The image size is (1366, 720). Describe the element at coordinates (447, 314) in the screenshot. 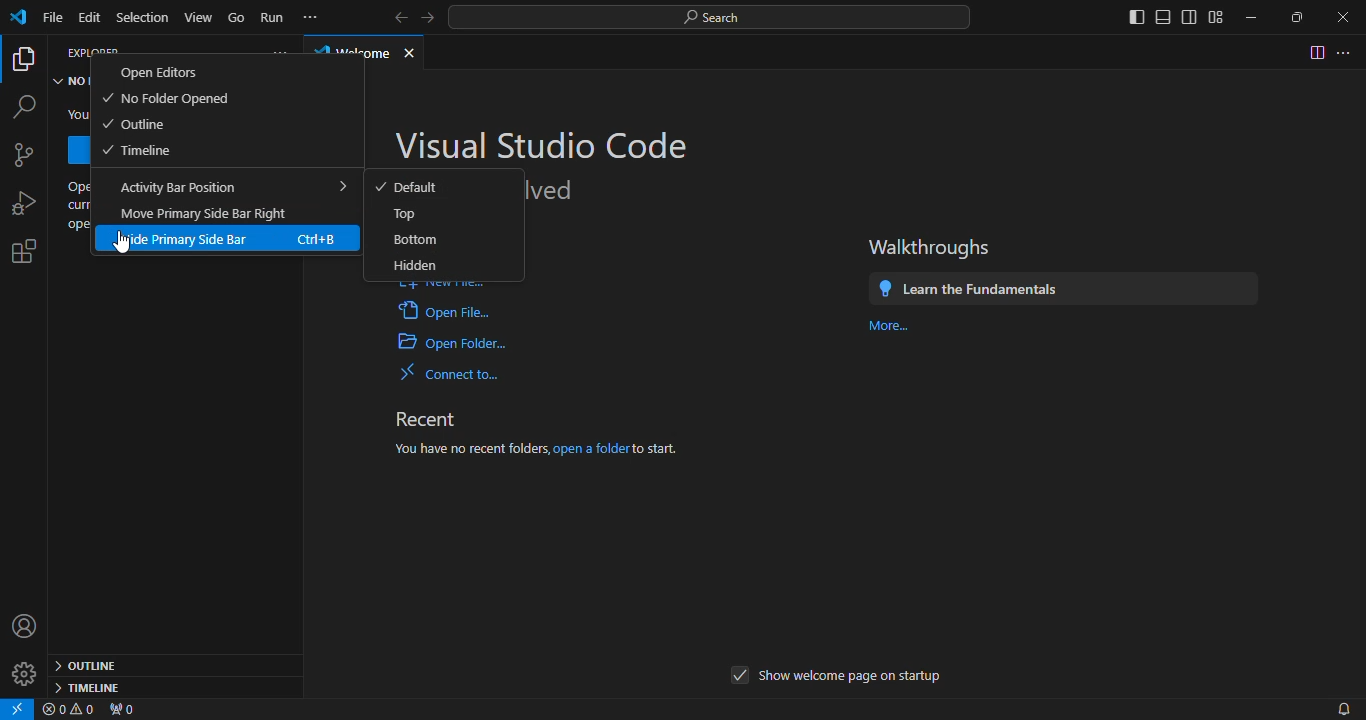

I see `Open File` at that location.